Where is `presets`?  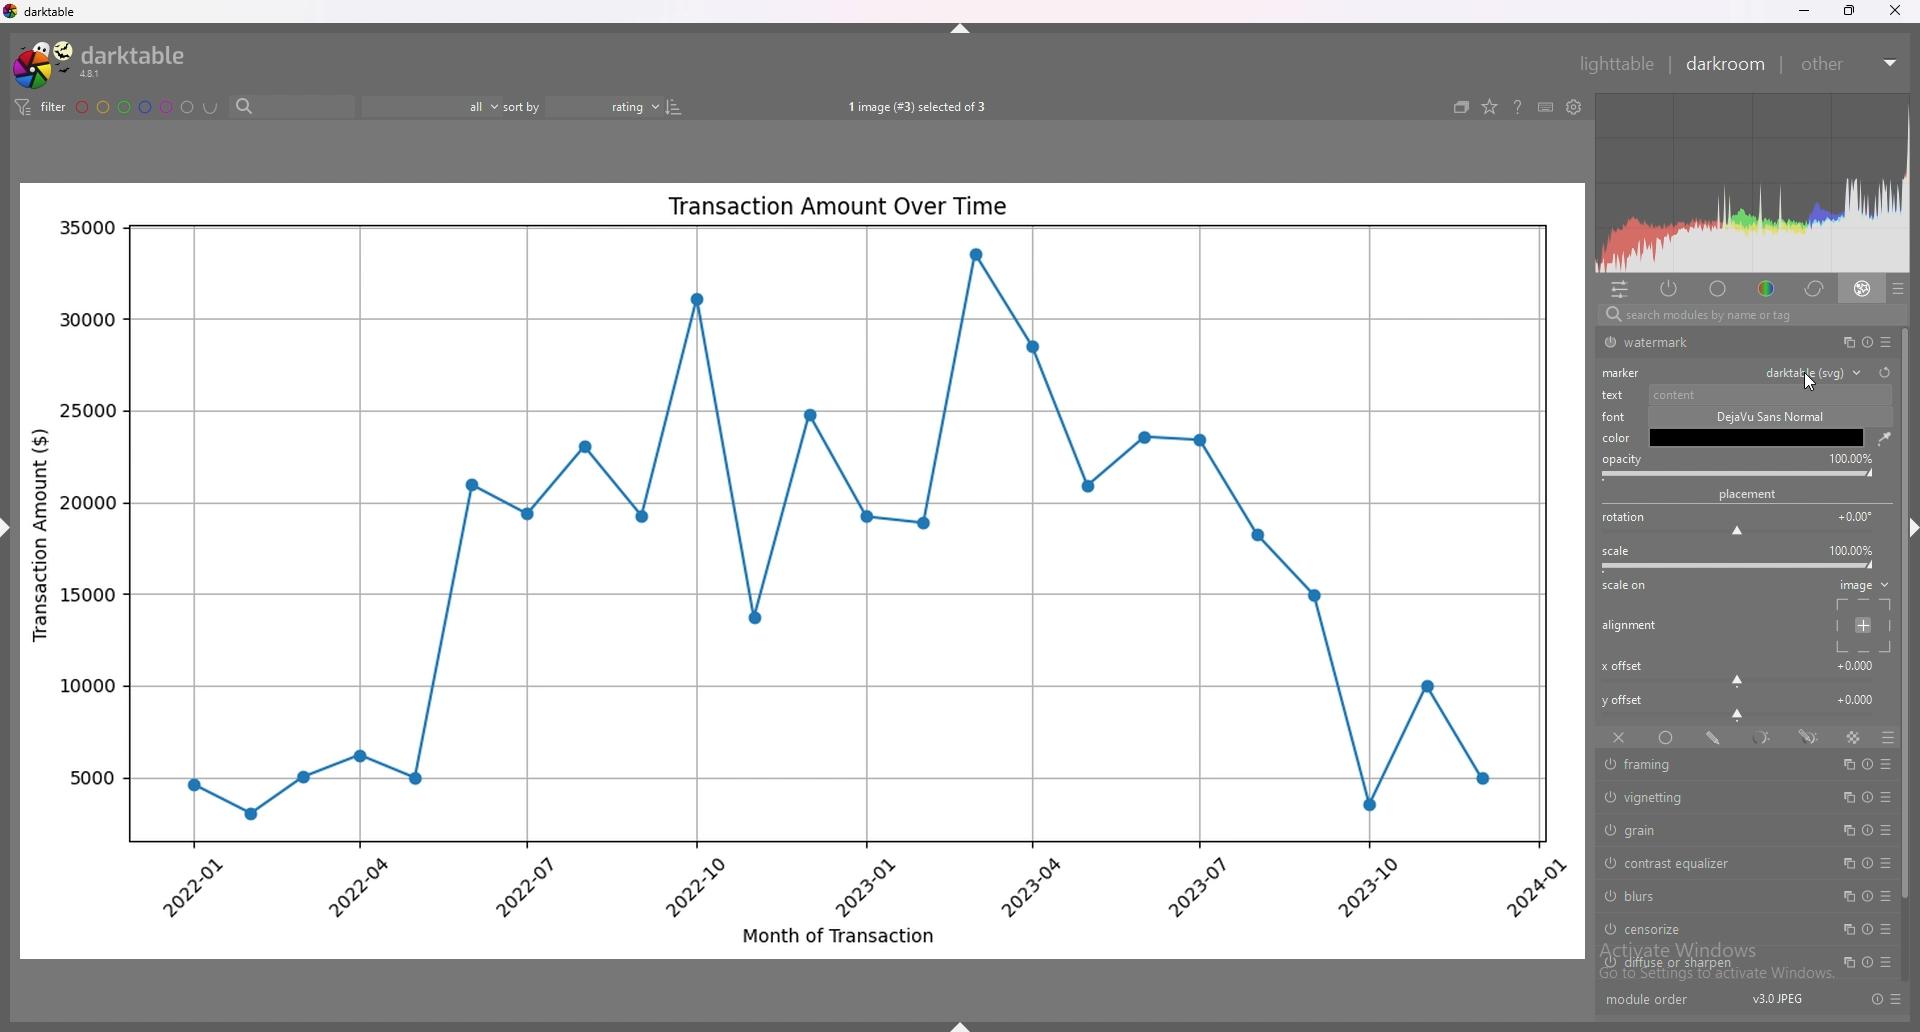 presets is located at coordinates (1886, 342).